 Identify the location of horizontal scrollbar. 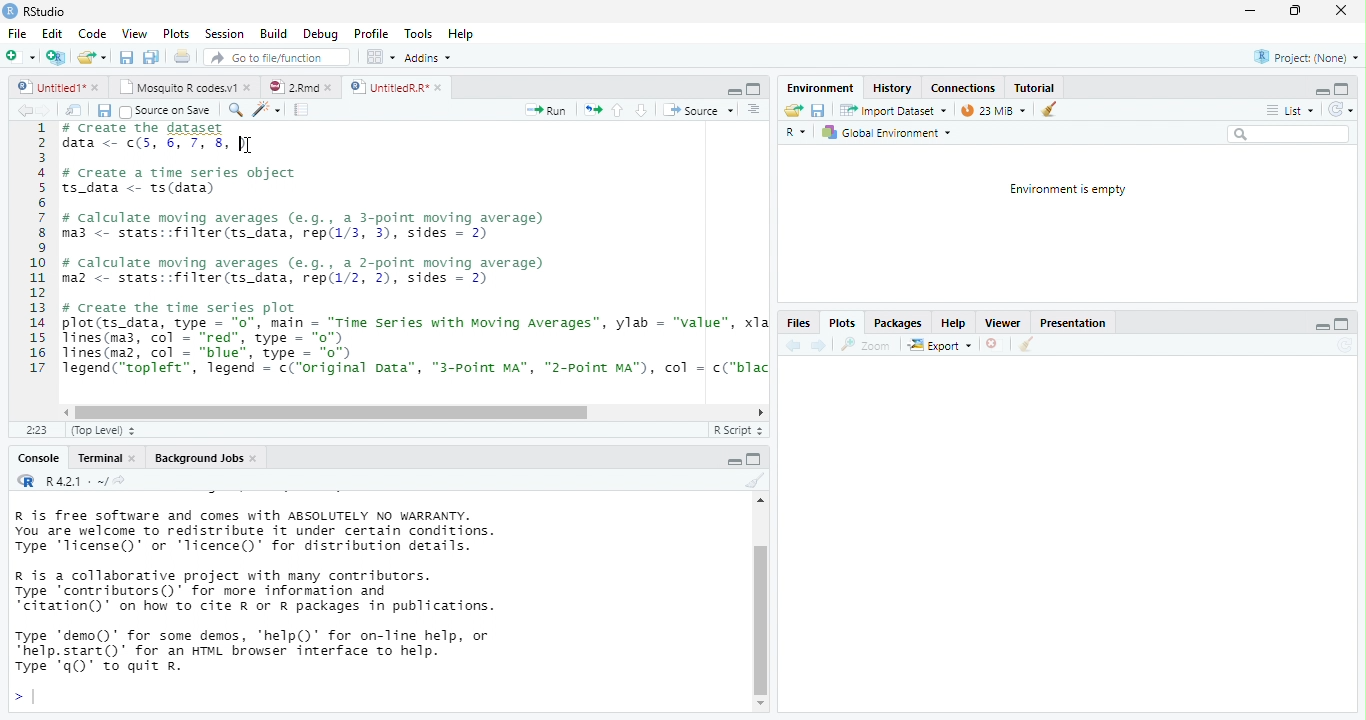
(332, 413).